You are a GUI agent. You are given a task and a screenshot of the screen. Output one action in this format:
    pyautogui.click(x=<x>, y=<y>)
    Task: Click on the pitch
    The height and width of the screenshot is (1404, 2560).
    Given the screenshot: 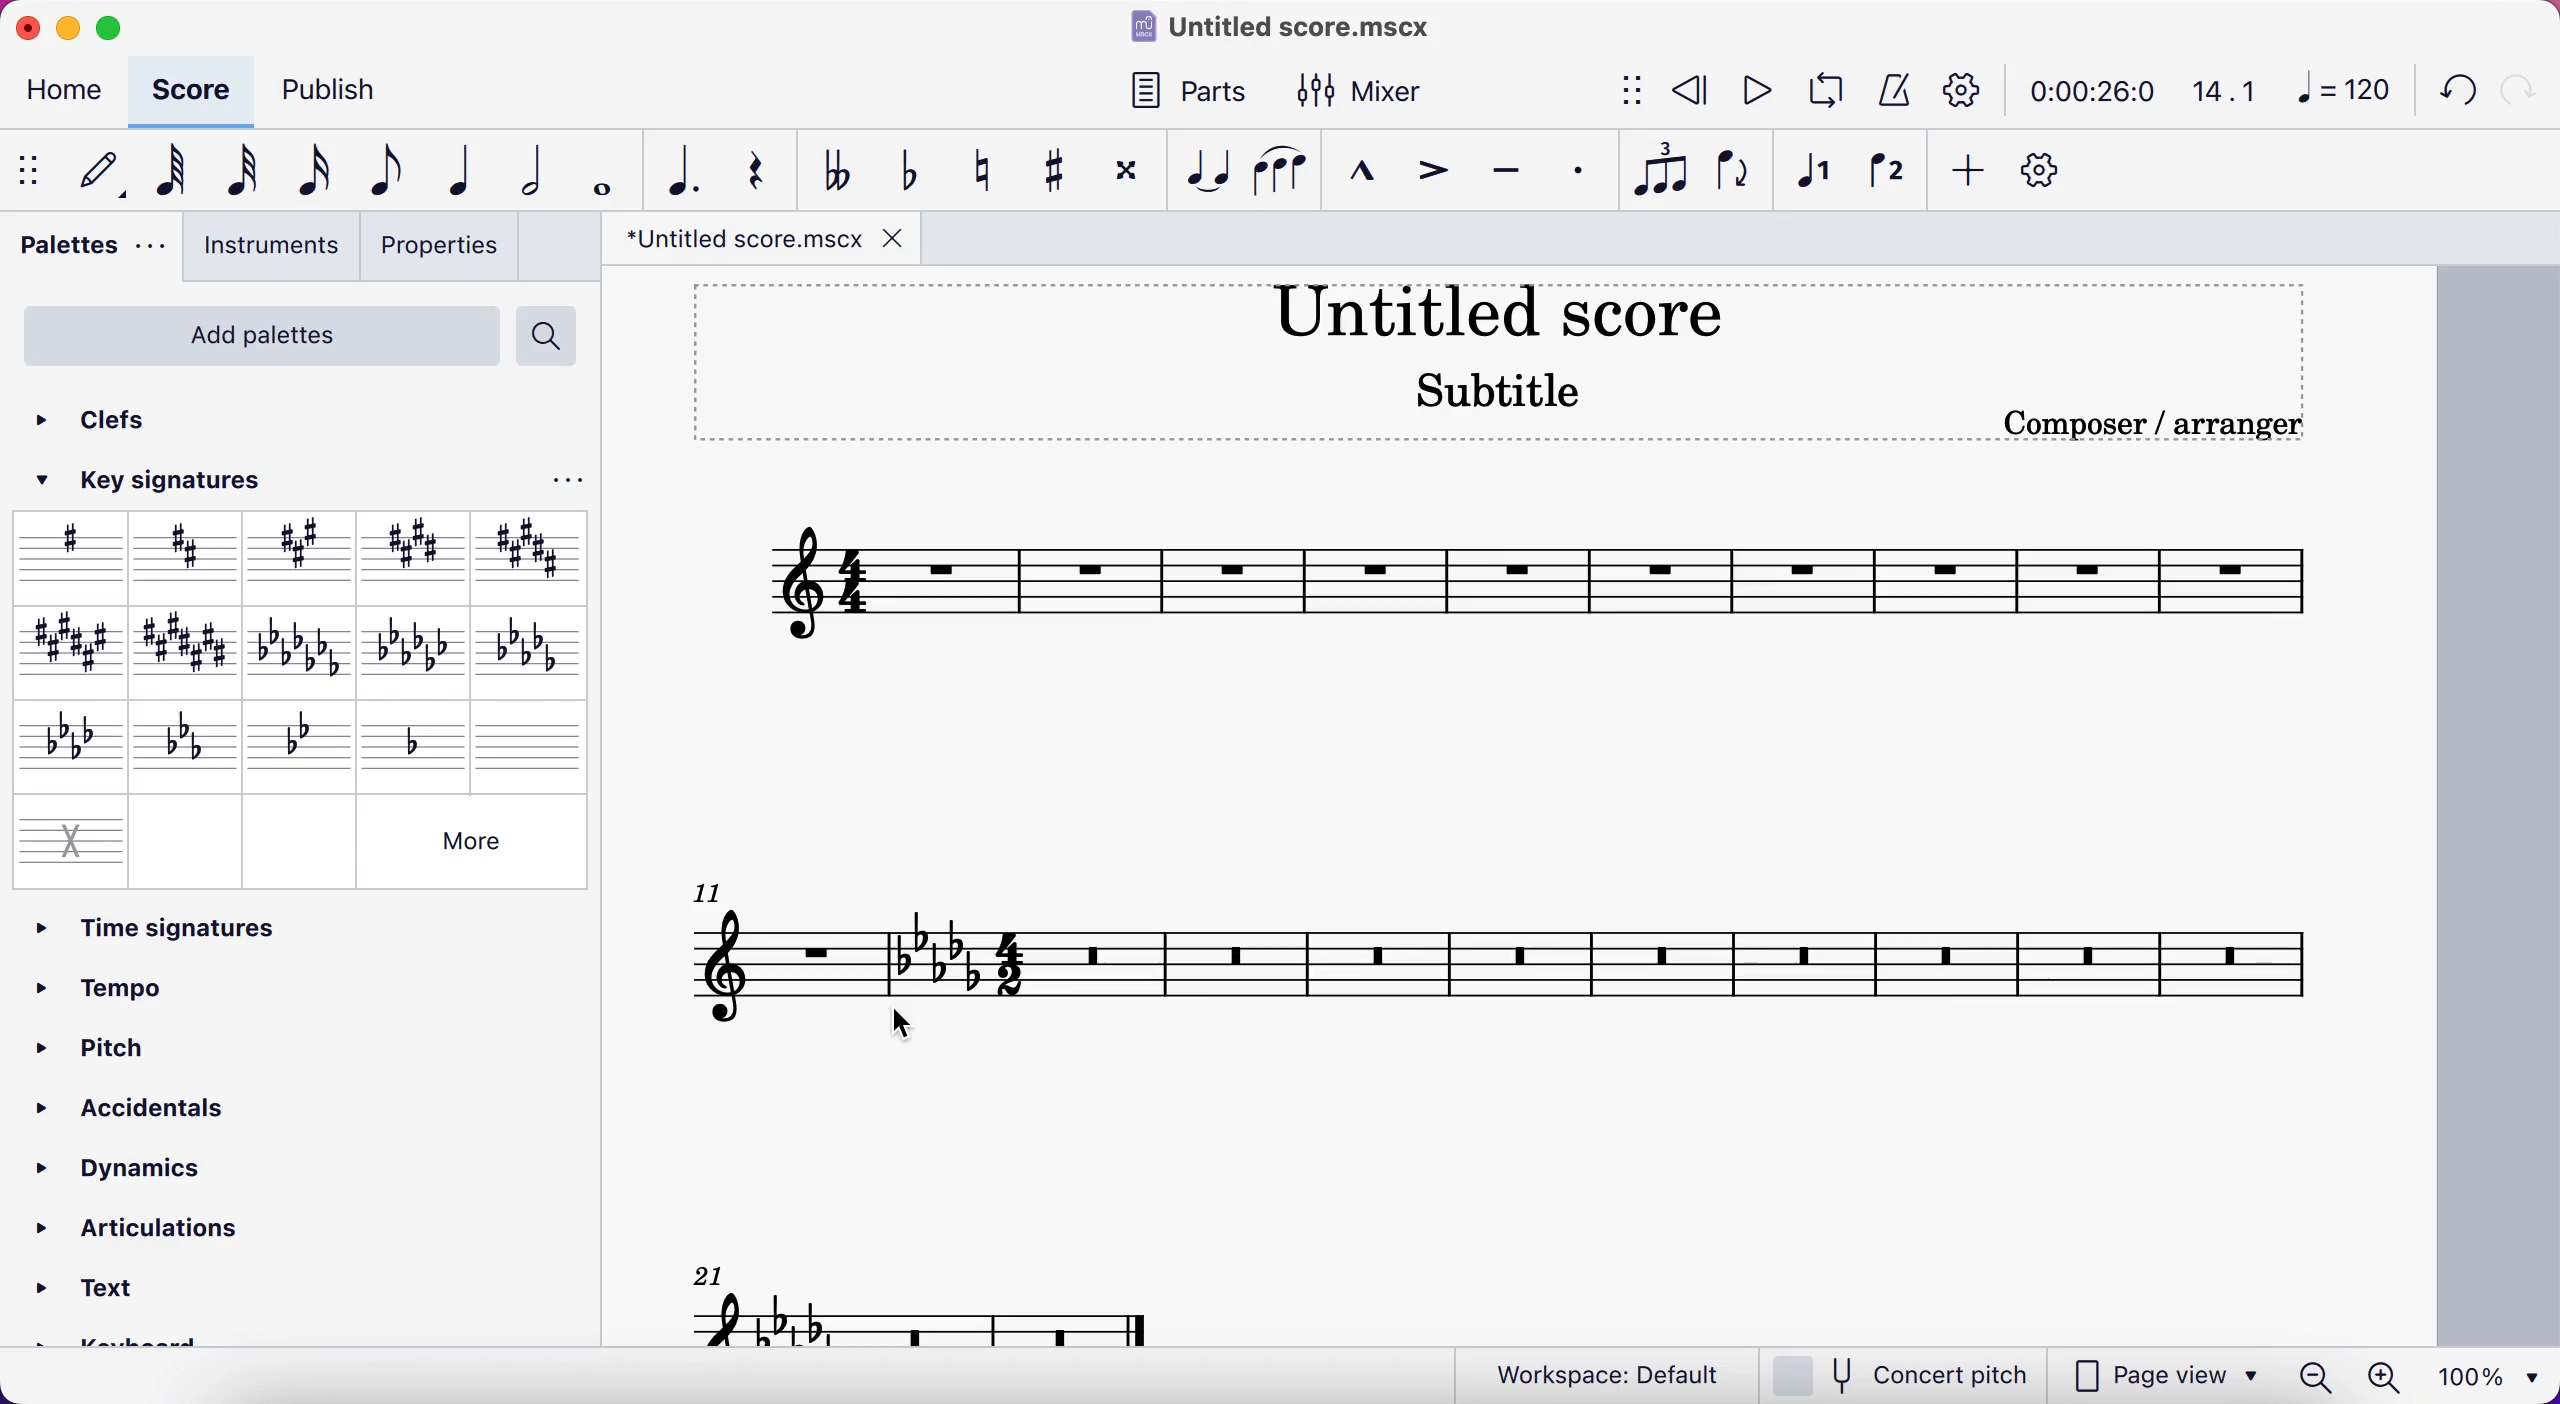 What is the action you would take?
    pyautogui.click(x=200, y=1044)
    